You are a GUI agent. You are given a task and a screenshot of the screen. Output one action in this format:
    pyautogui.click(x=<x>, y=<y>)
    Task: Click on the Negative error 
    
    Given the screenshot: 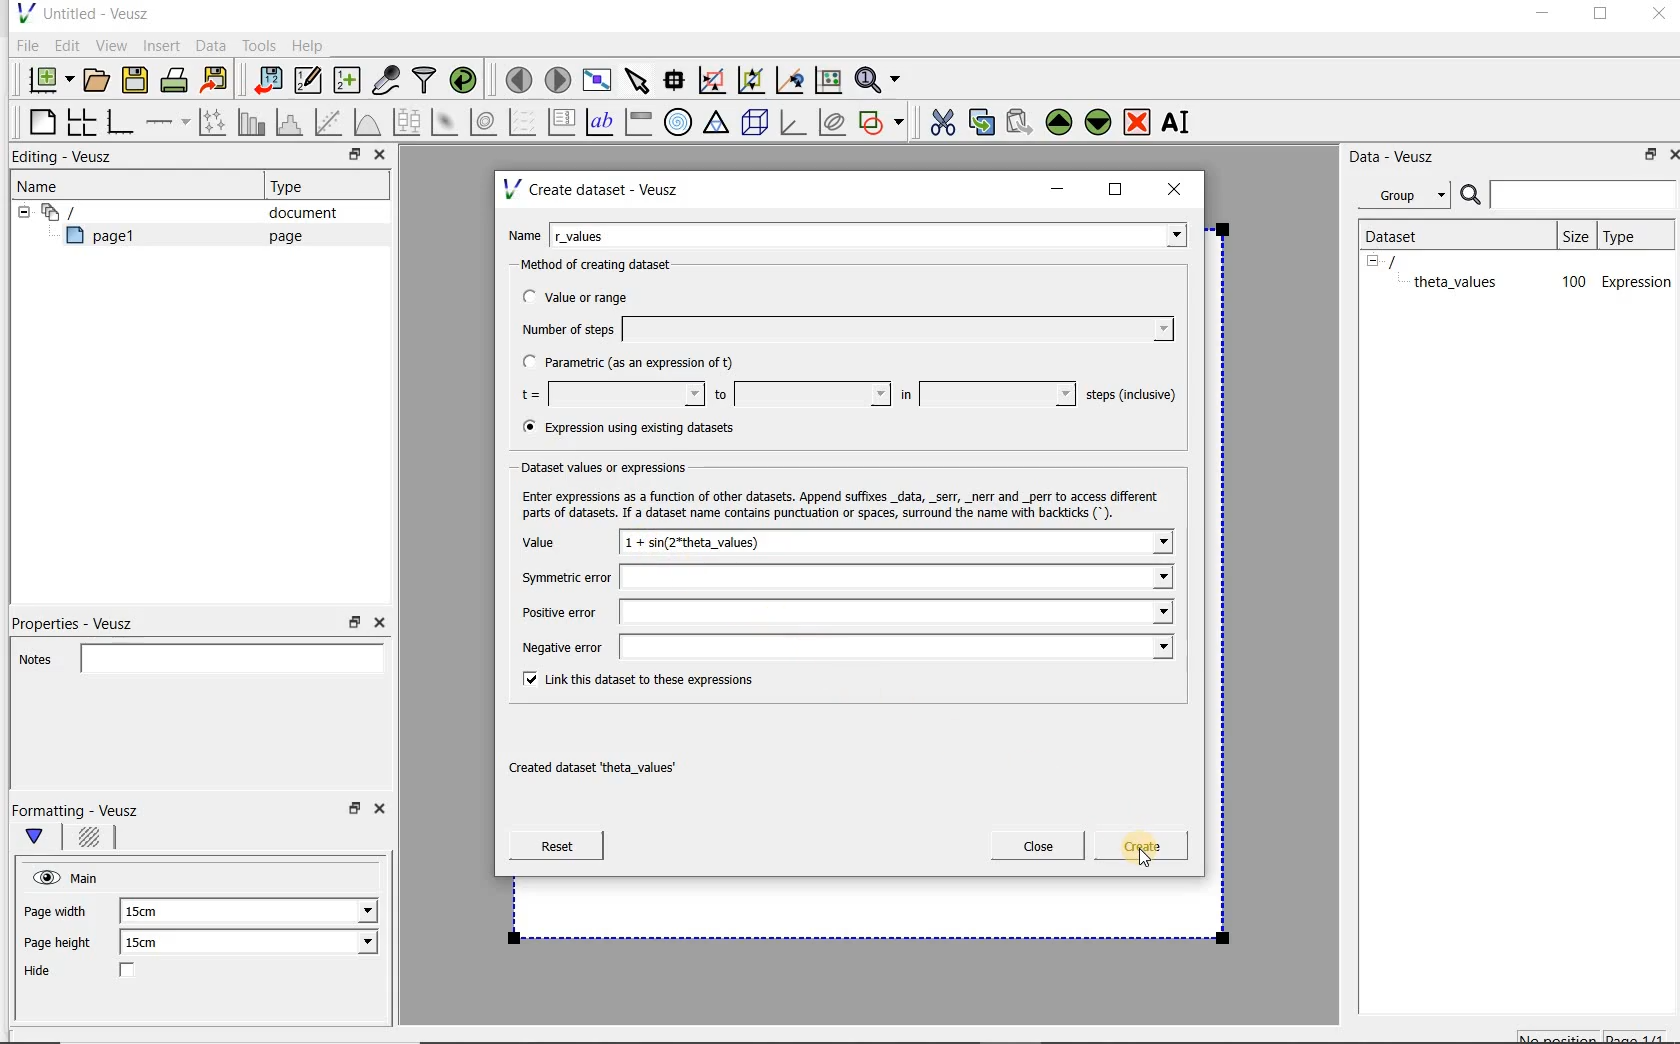 What is the action you would take?
    pyautogui.click(x=838, y=646)
    